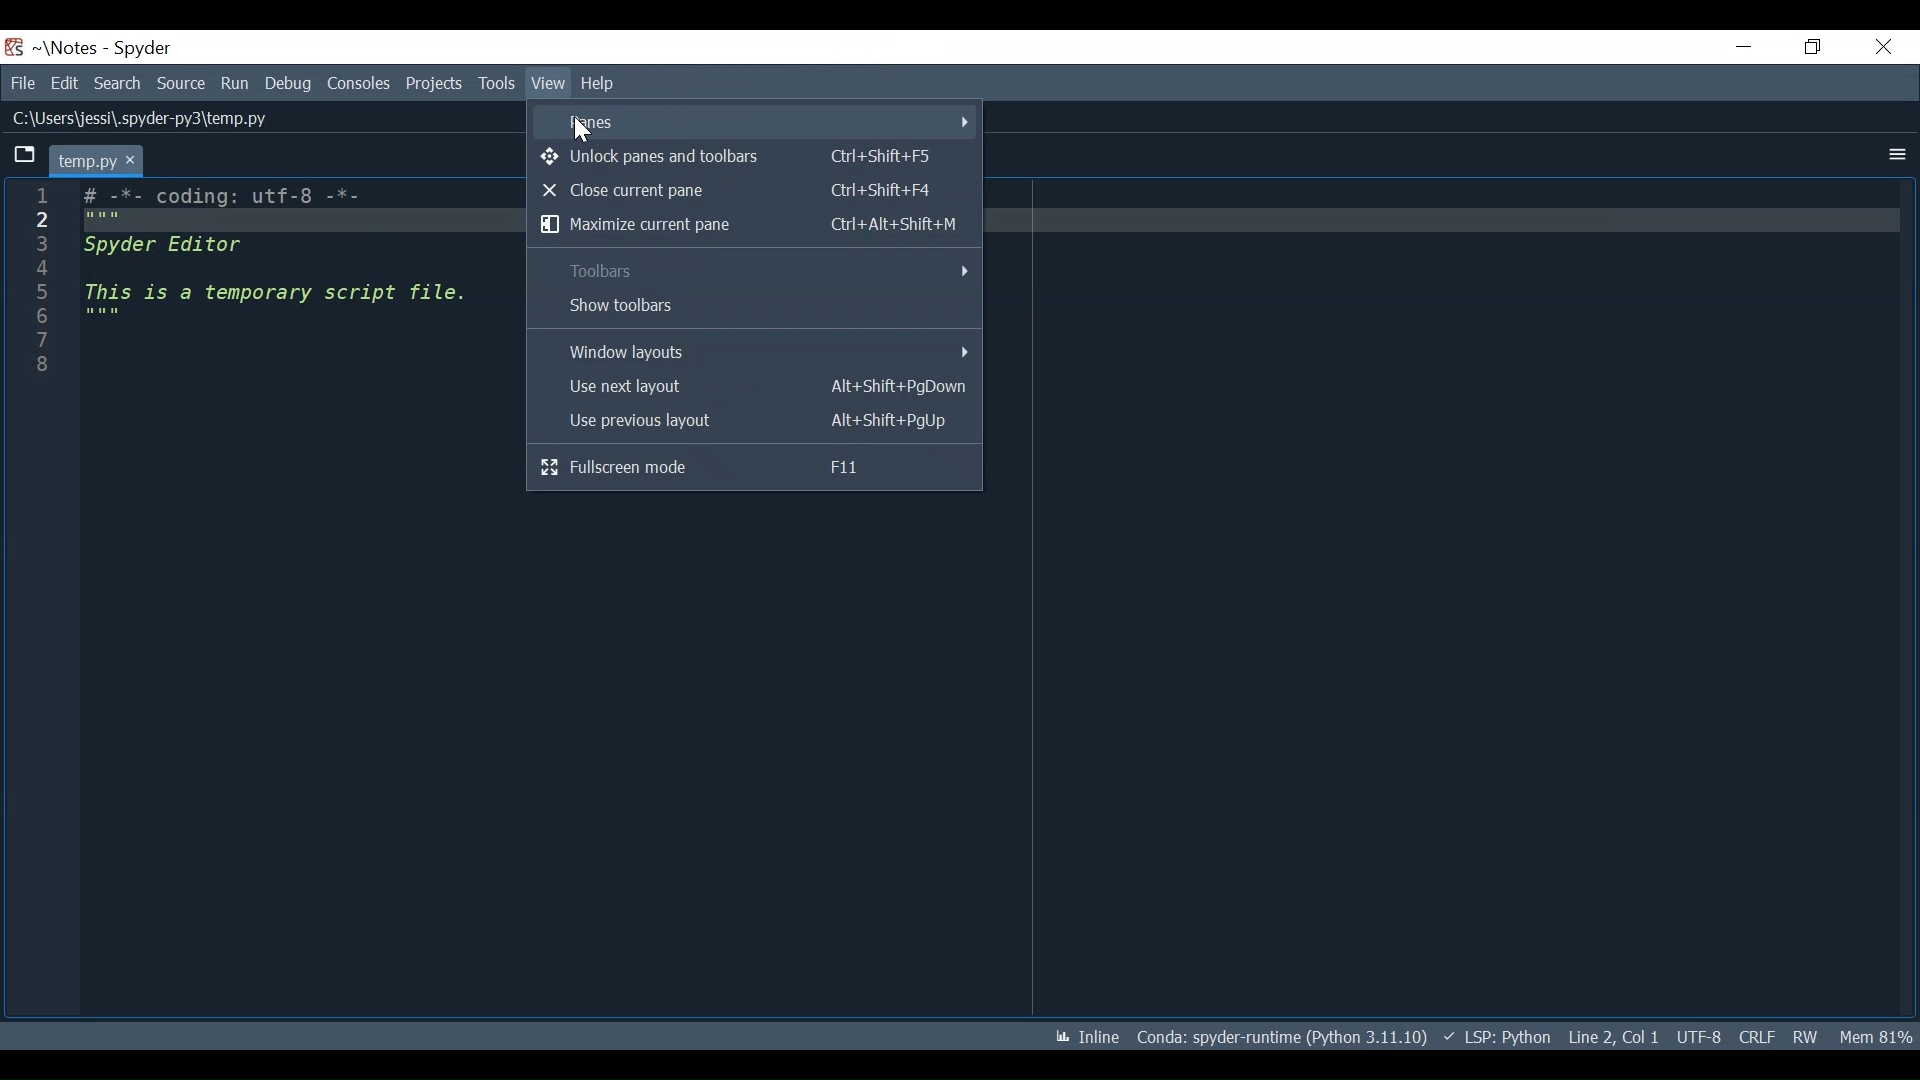  I want to click on CRLF, so click(1756, 1037).